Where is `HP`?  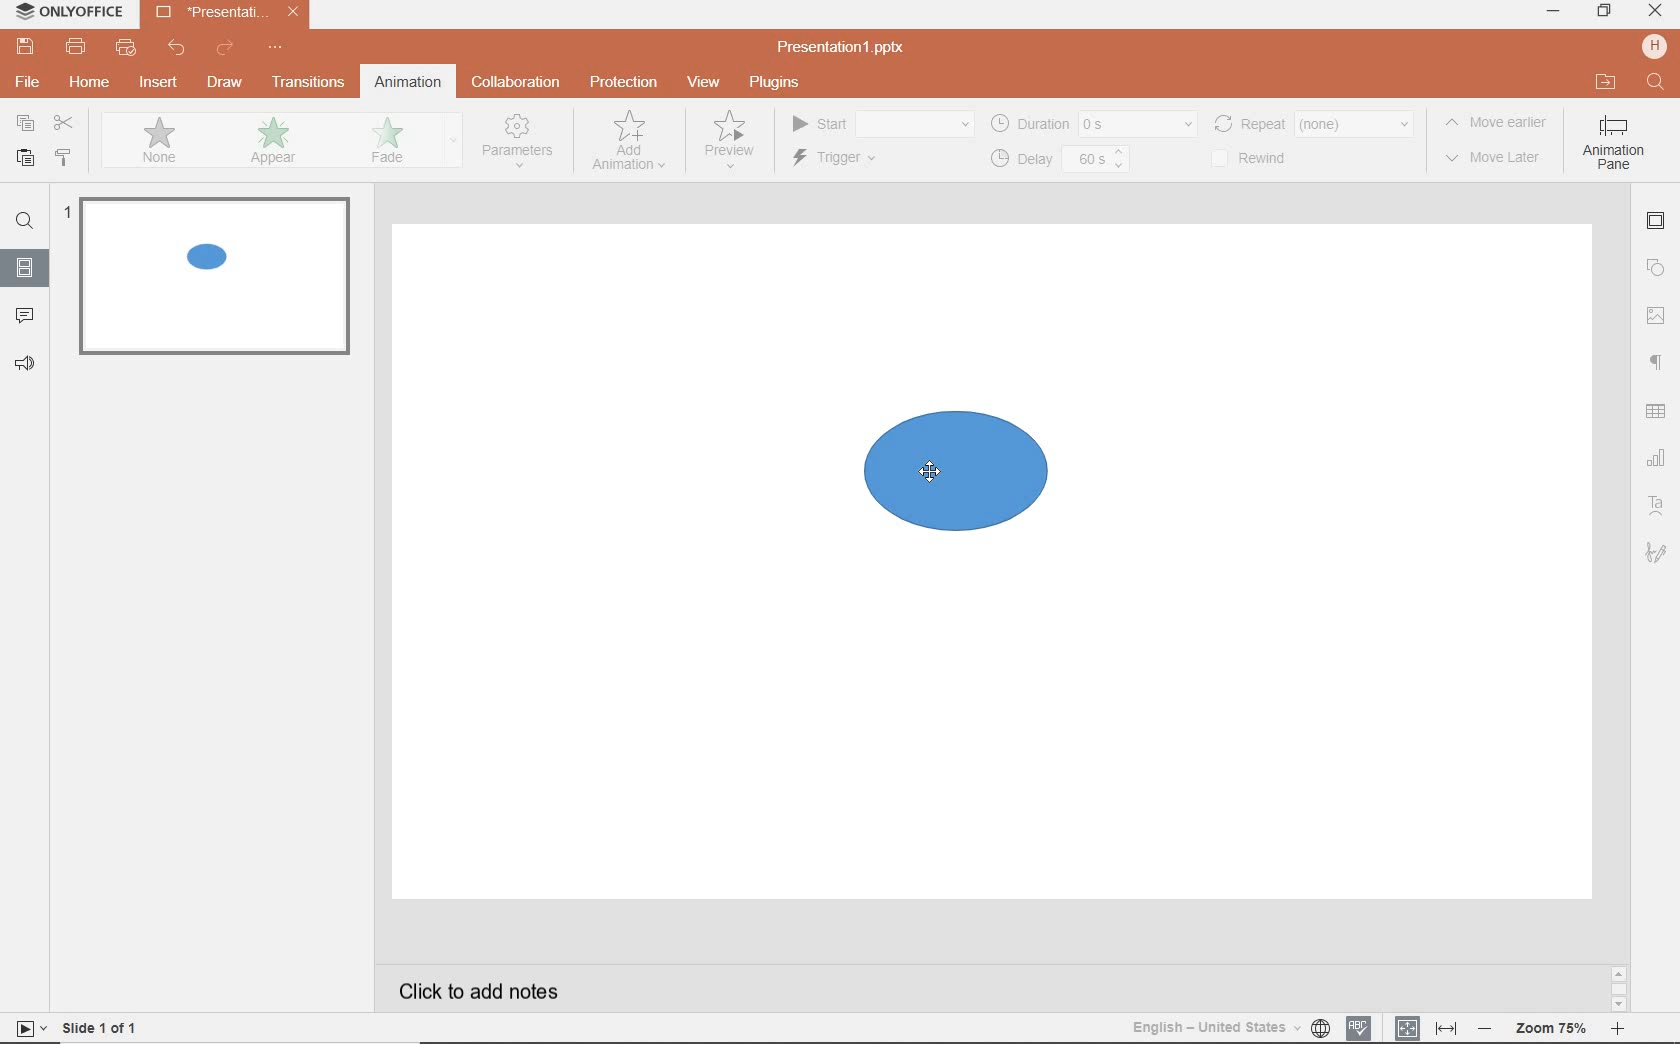 HP is located at coordinates (1654, 48).